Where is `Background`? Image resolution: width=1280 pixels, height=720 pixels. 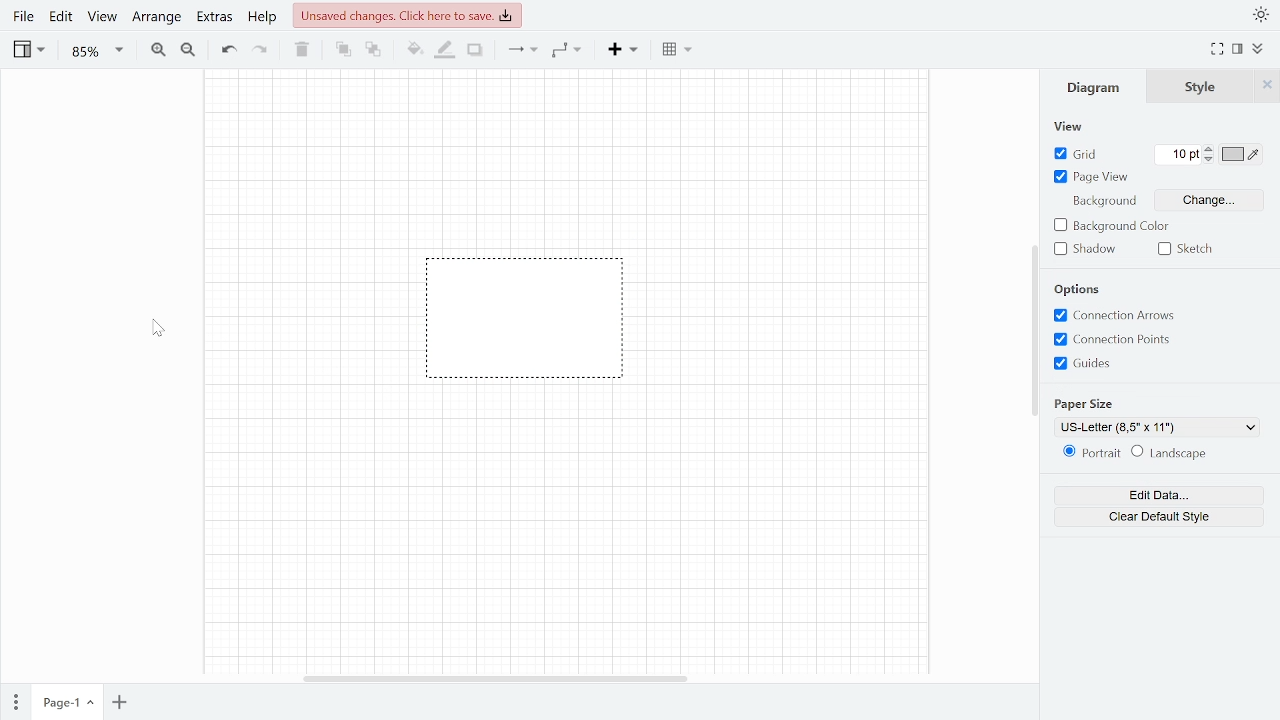
Background is located at coordinates (1104, 202).